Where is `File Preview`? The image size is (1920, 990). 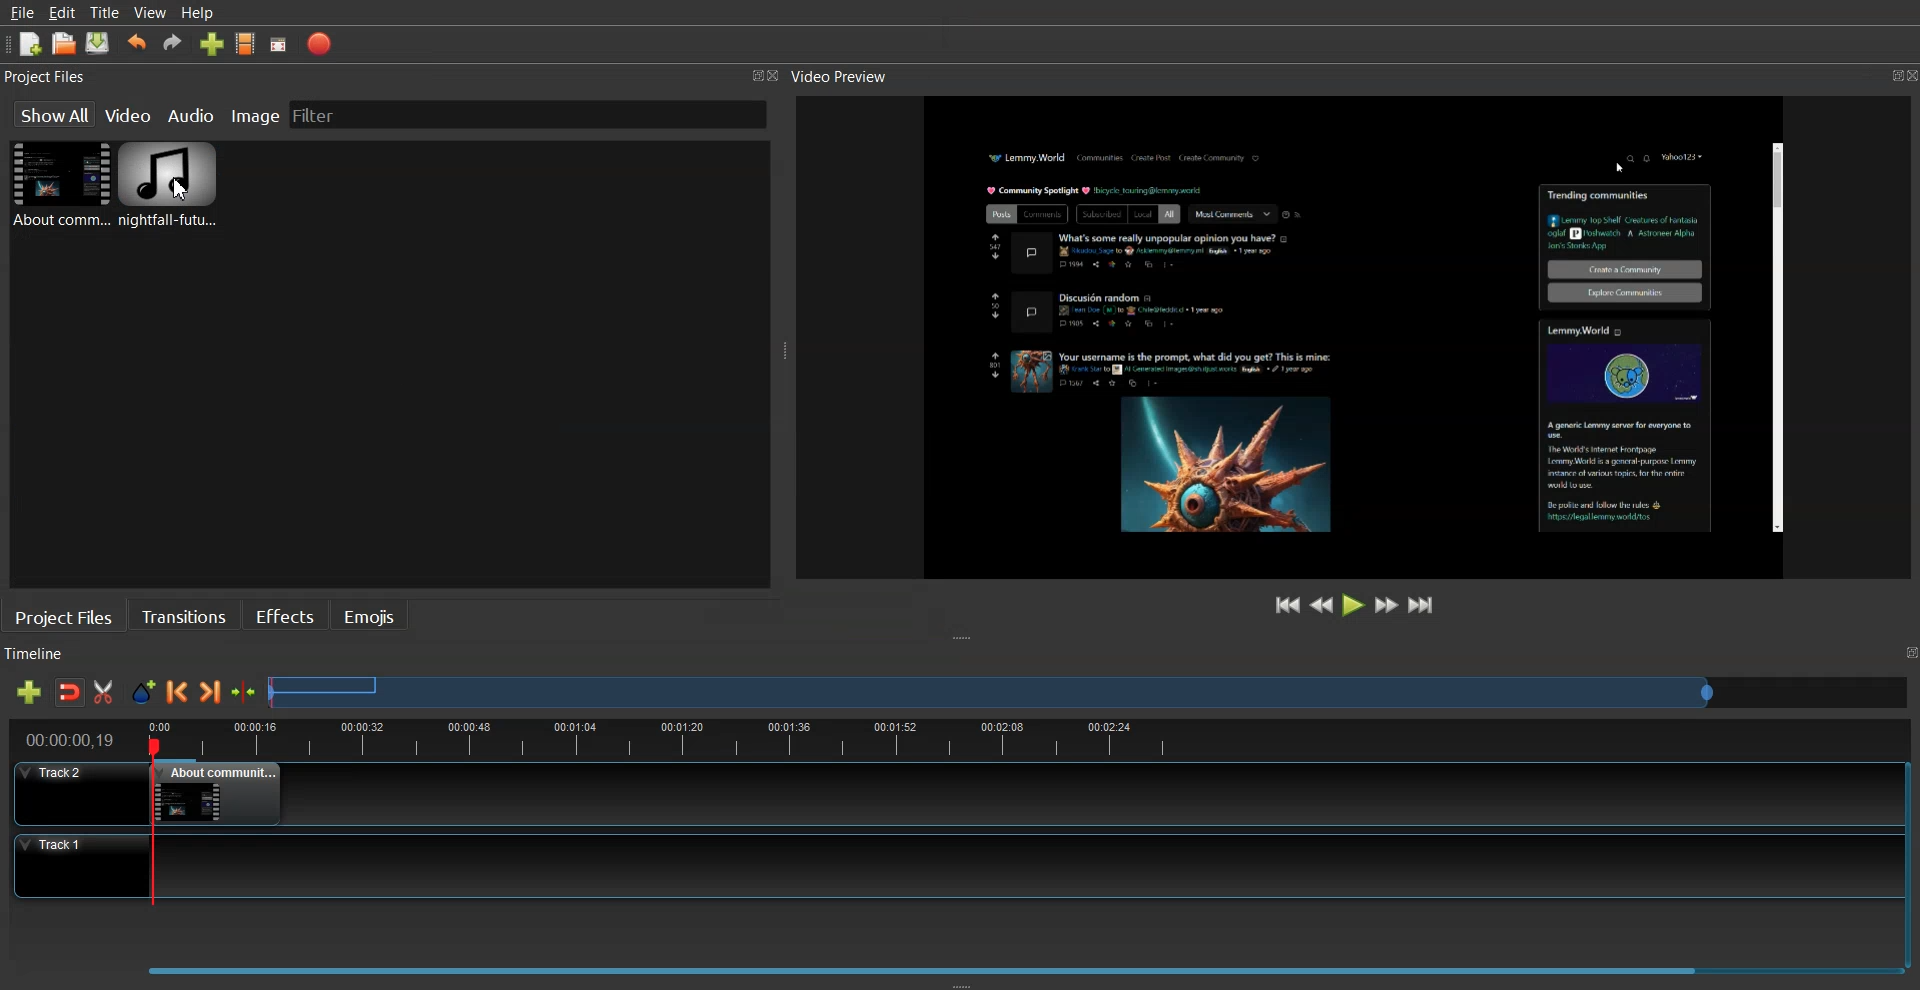 File Preview is located at coordinates (1325, 332).